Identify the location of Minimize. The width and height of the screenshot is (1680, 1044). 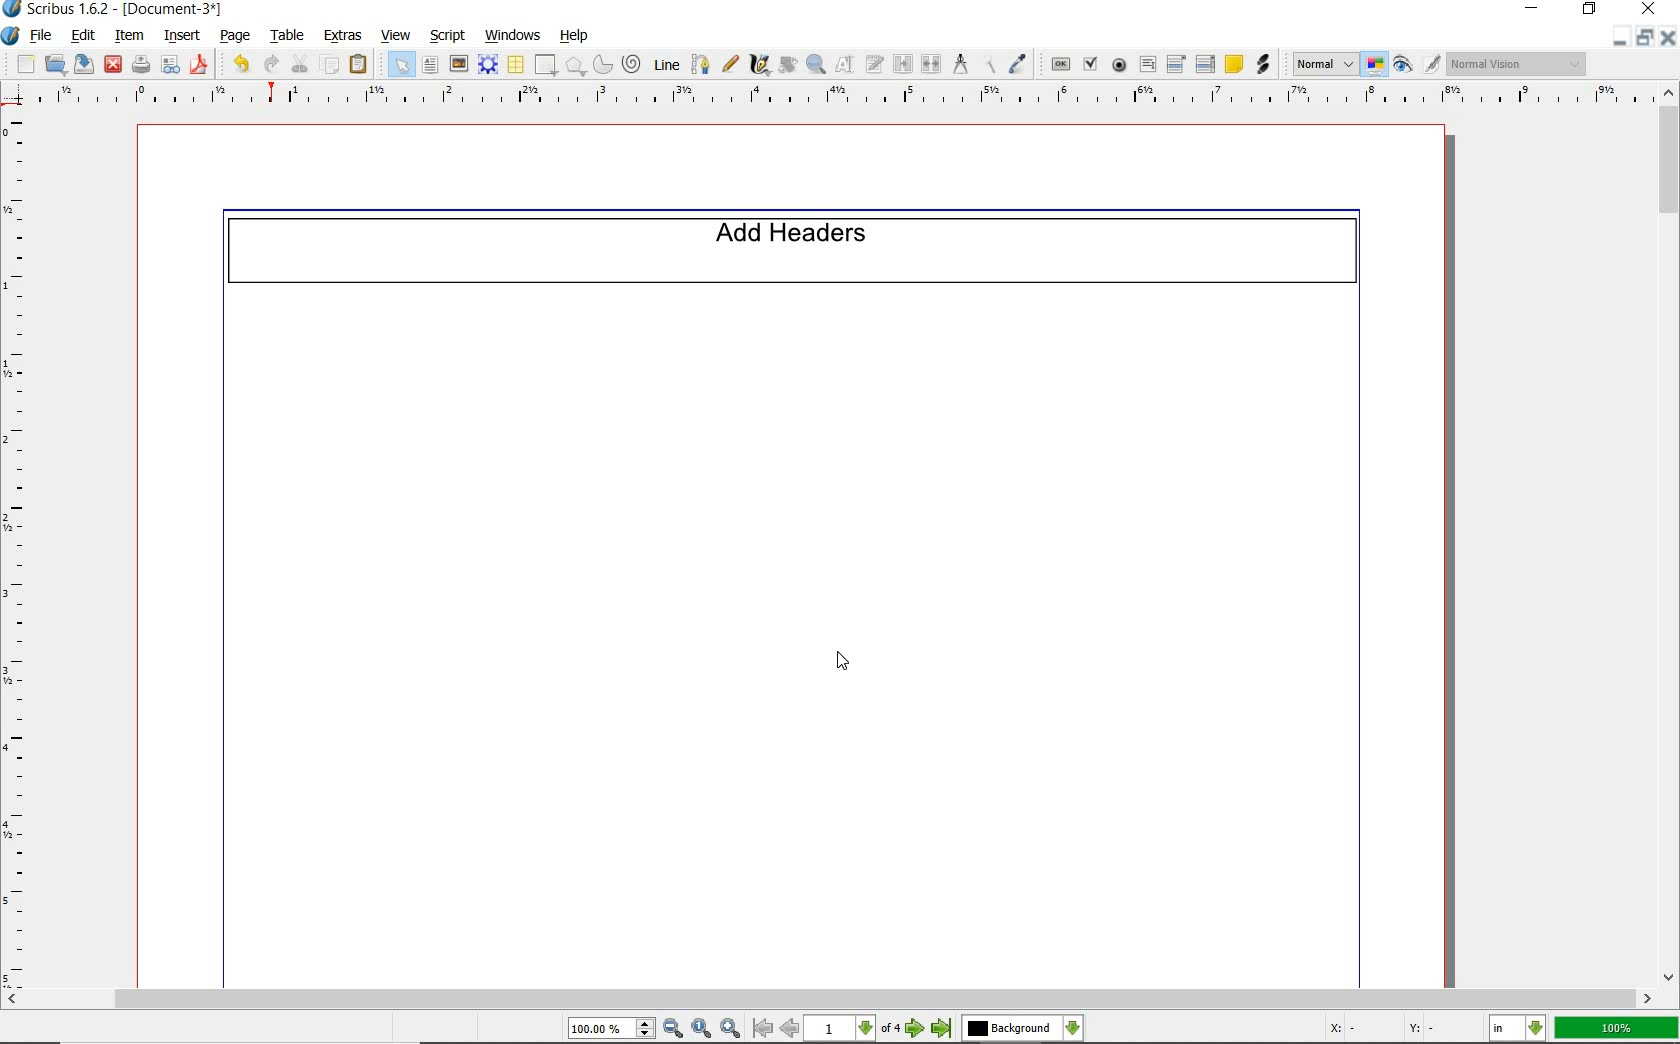
(1621, 38).